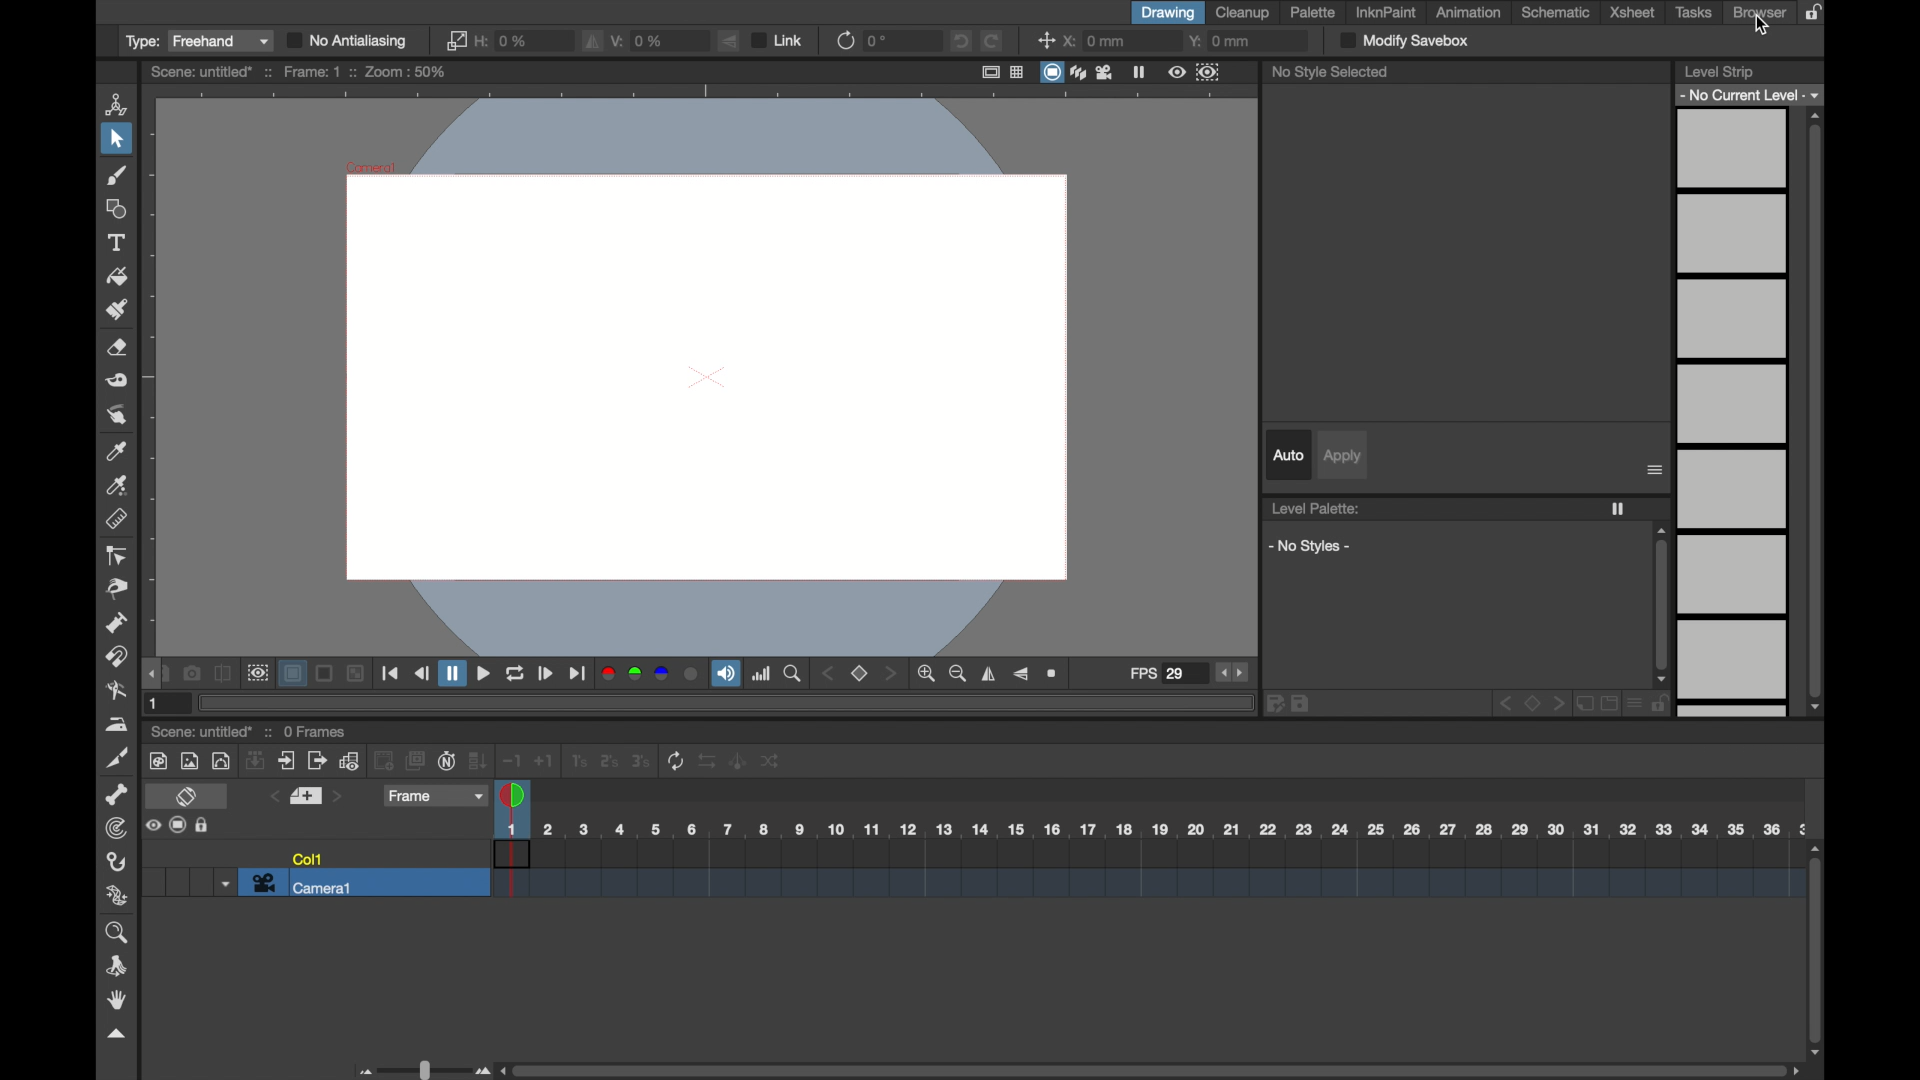  I want to click on control point editor tool, so click(115, 556).